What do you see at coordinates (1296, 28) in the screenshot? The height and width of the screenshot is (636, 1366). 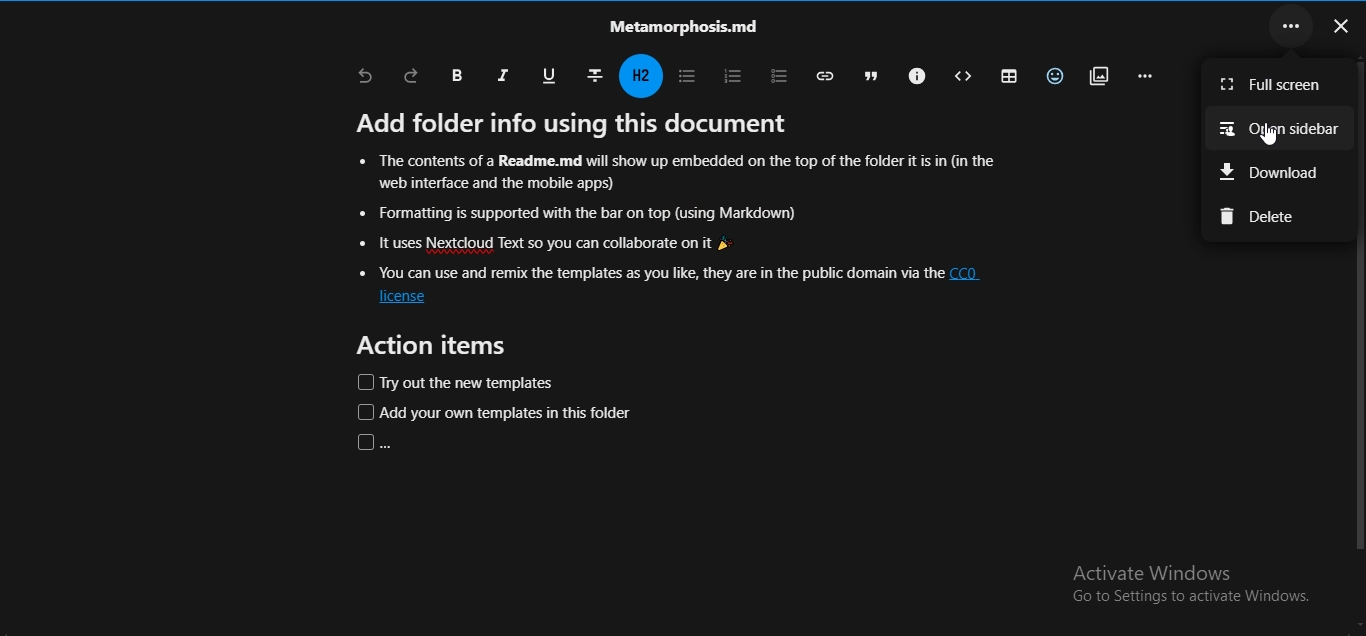 I see `...` at bounding box center [1296, 28].